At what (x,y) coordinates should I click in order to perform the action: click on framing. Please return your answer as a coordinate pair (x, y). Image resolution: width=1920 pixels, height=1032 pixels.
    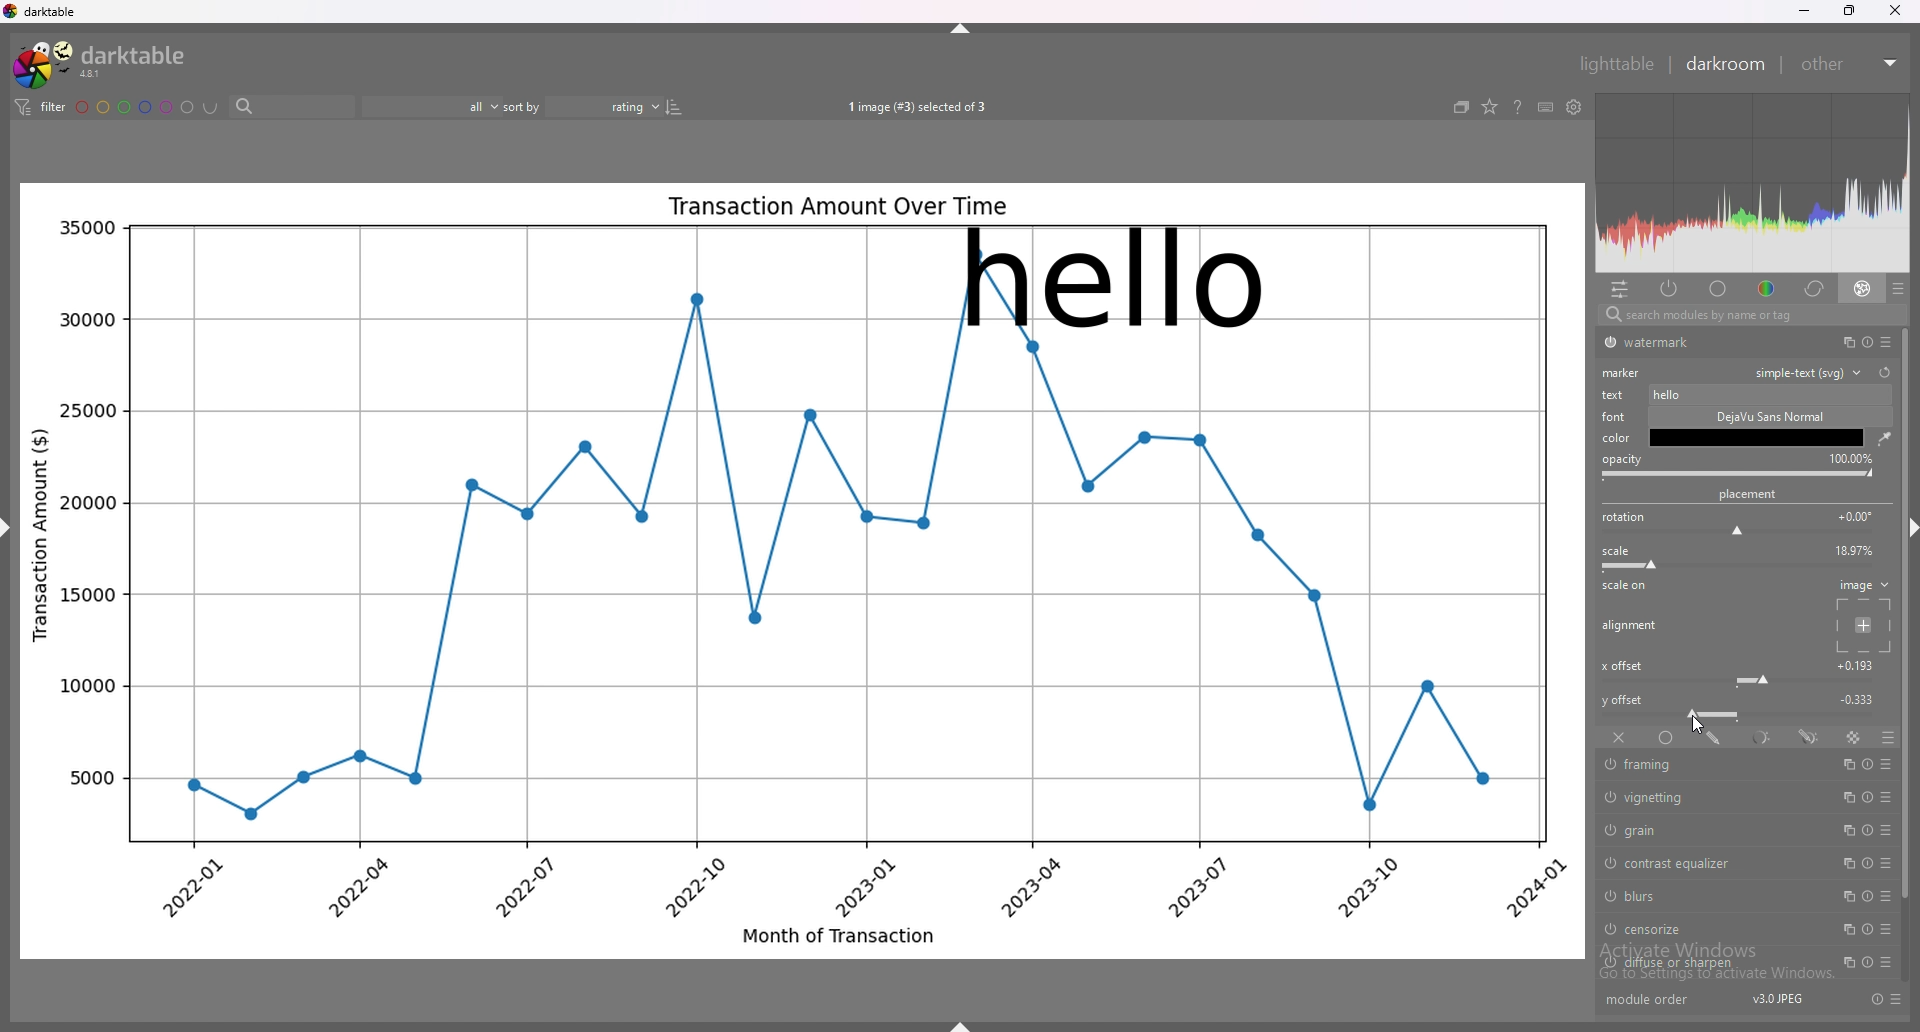
    Looking at the image, I should click on (1710, 765).